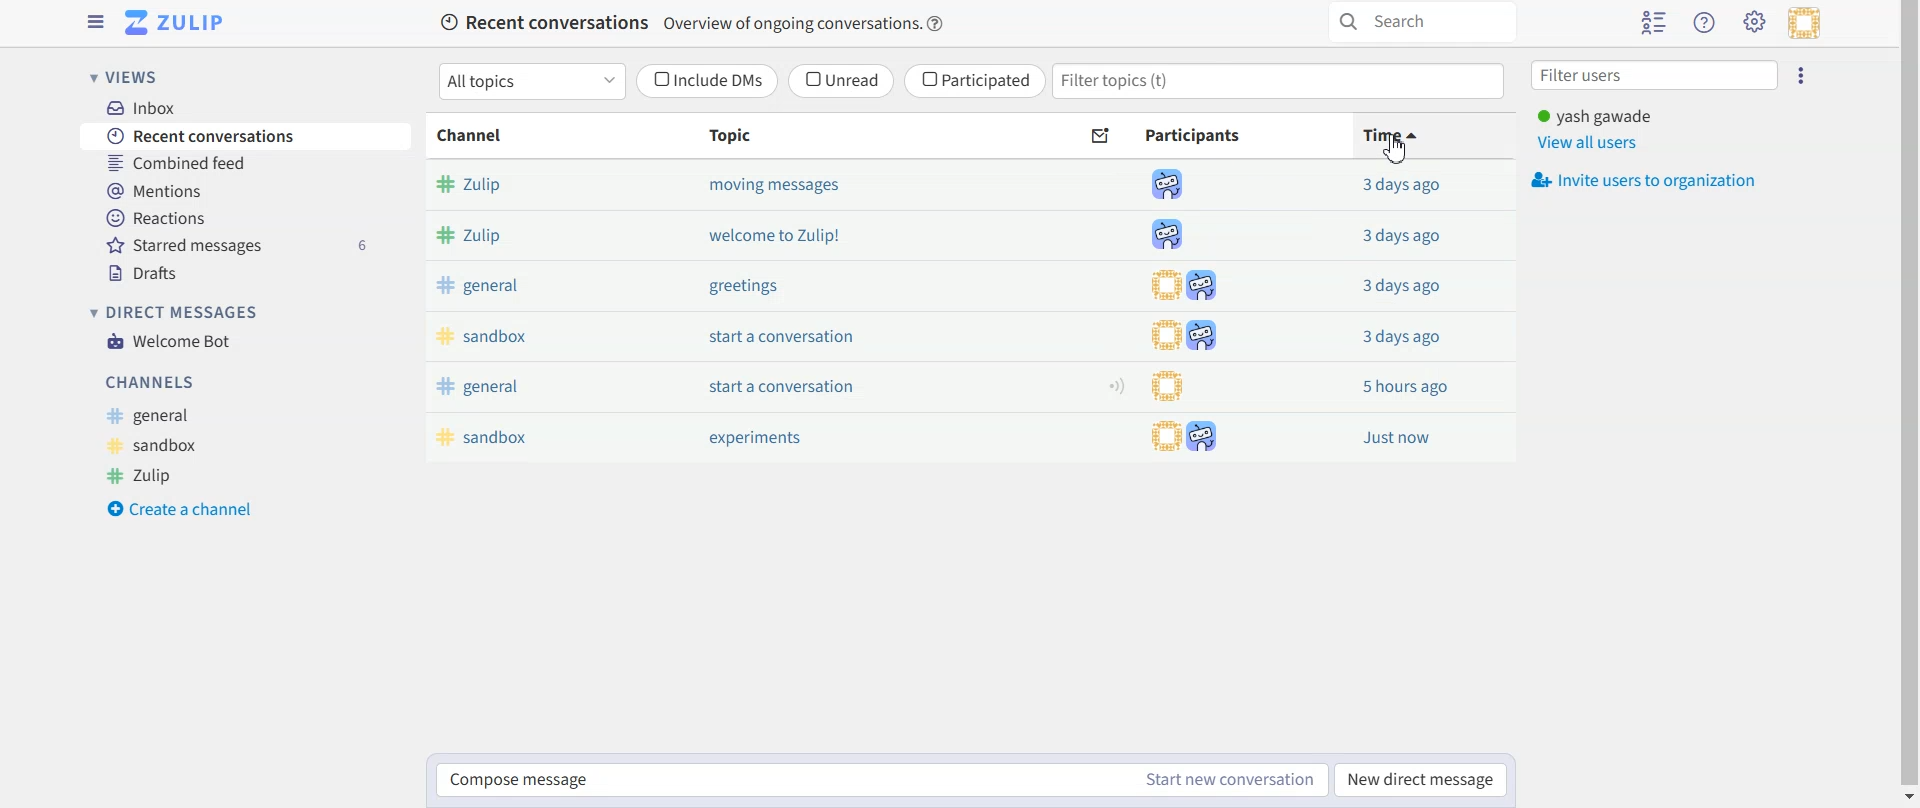  What do you see at coordinates (171, 341) in the screenshot?
I see `Welcome Bot` at bounding box center [171, 341].